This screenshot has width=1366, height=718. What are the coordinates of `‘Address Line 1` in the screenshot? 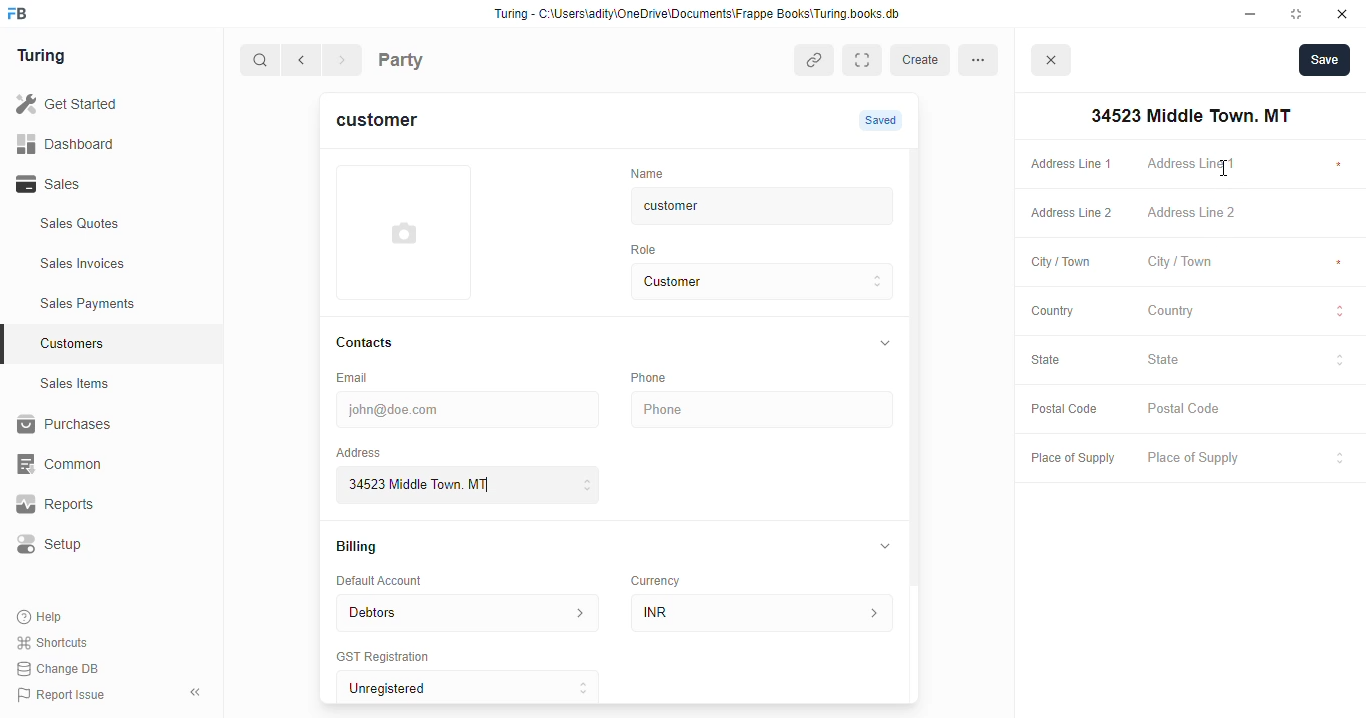 It's located at (1248, 165).